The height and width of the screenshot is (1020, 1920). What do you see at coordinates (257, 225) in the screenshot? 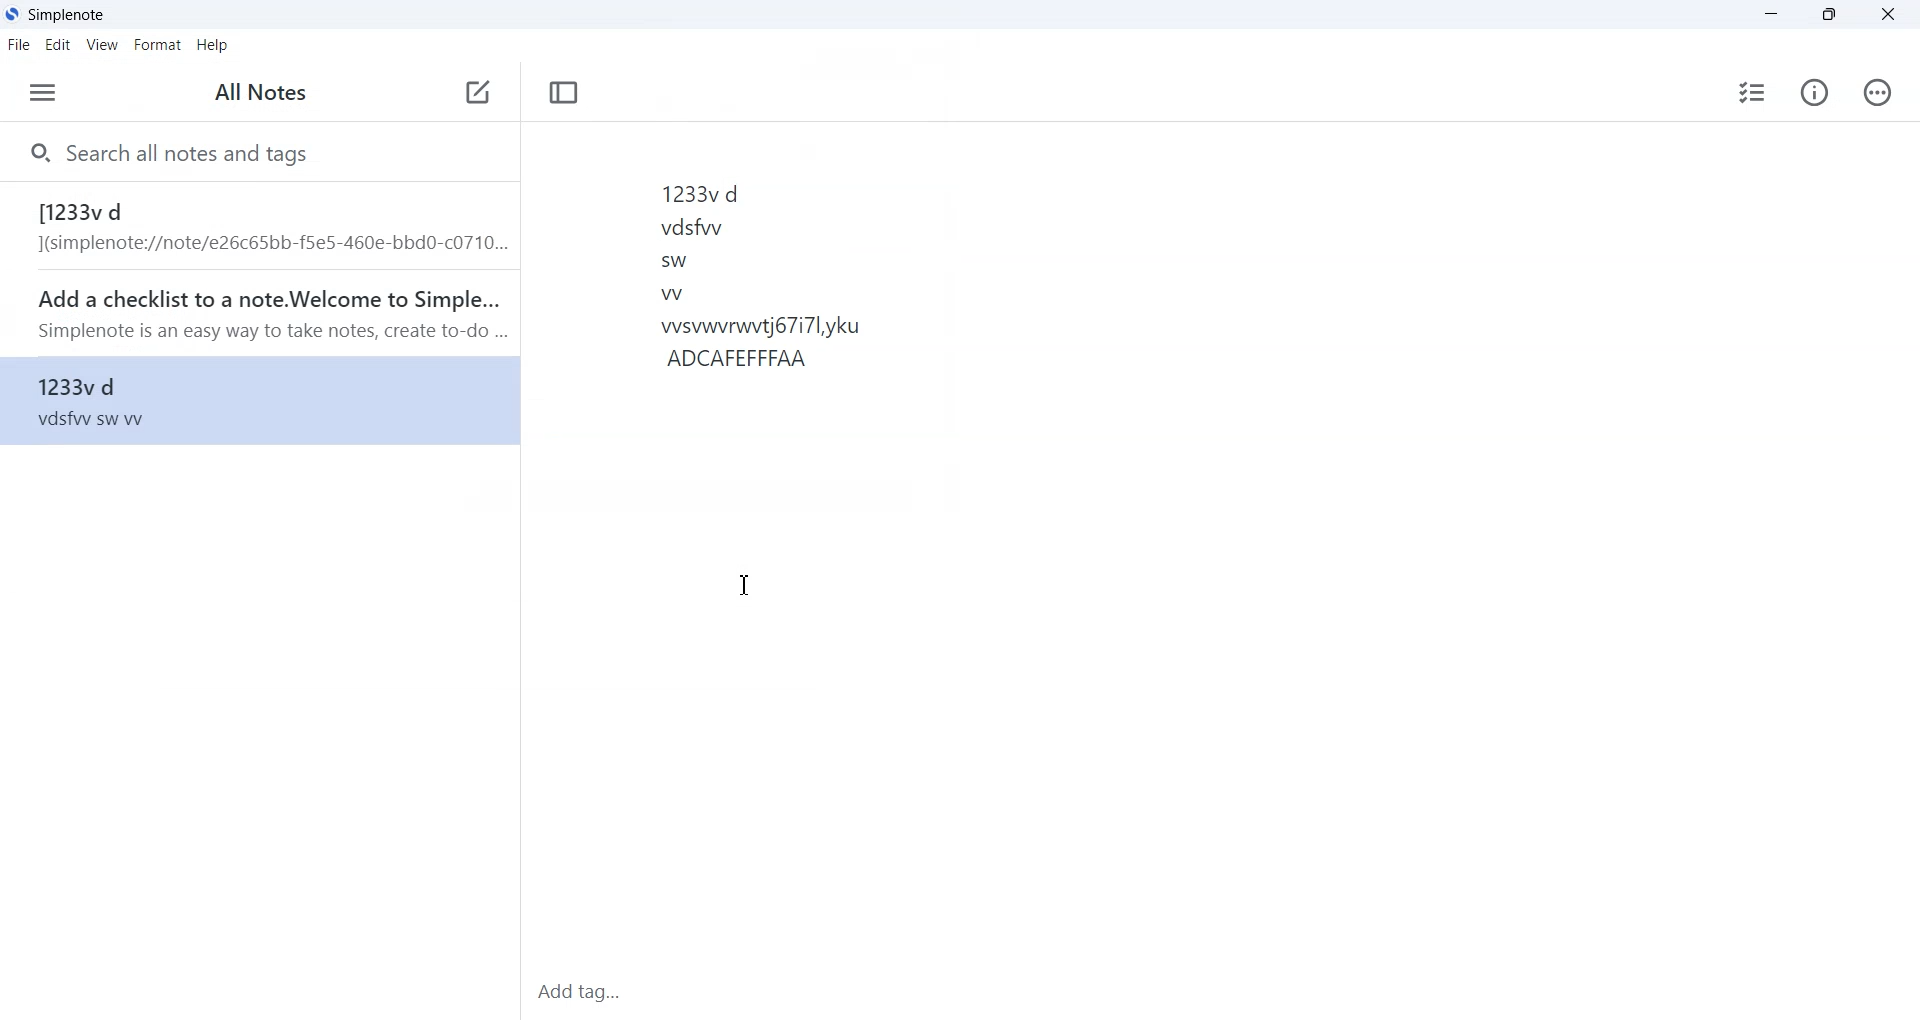
I see ` 1233v d file` at bounding box center [257, 225].